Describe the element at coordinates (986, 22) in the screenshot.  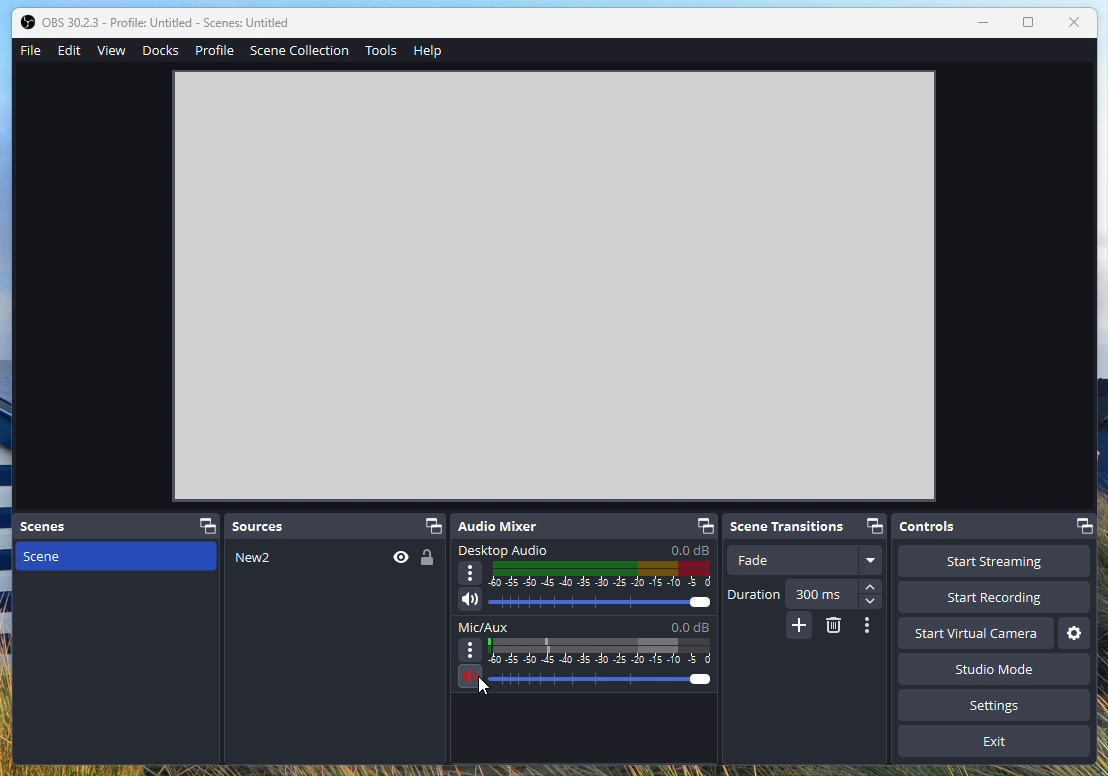
I see `` at that location.